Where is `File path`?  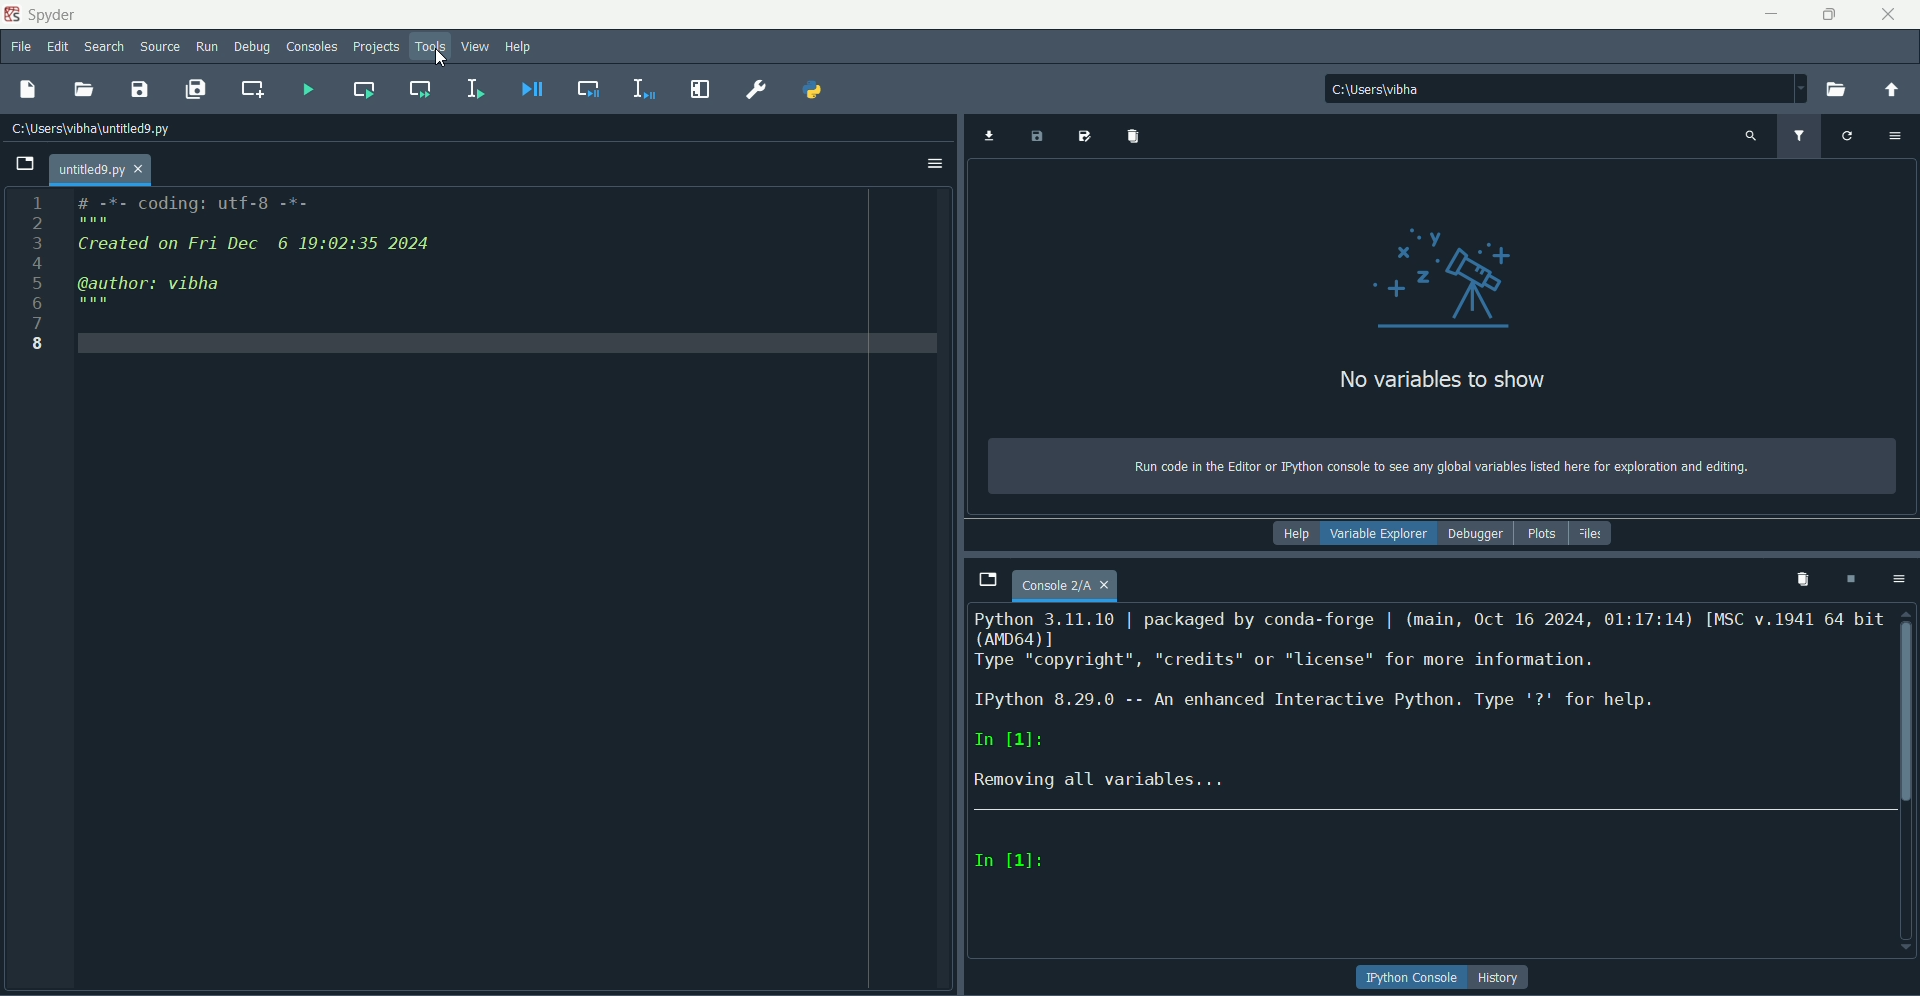 File path is located at coordinates (95, 128).